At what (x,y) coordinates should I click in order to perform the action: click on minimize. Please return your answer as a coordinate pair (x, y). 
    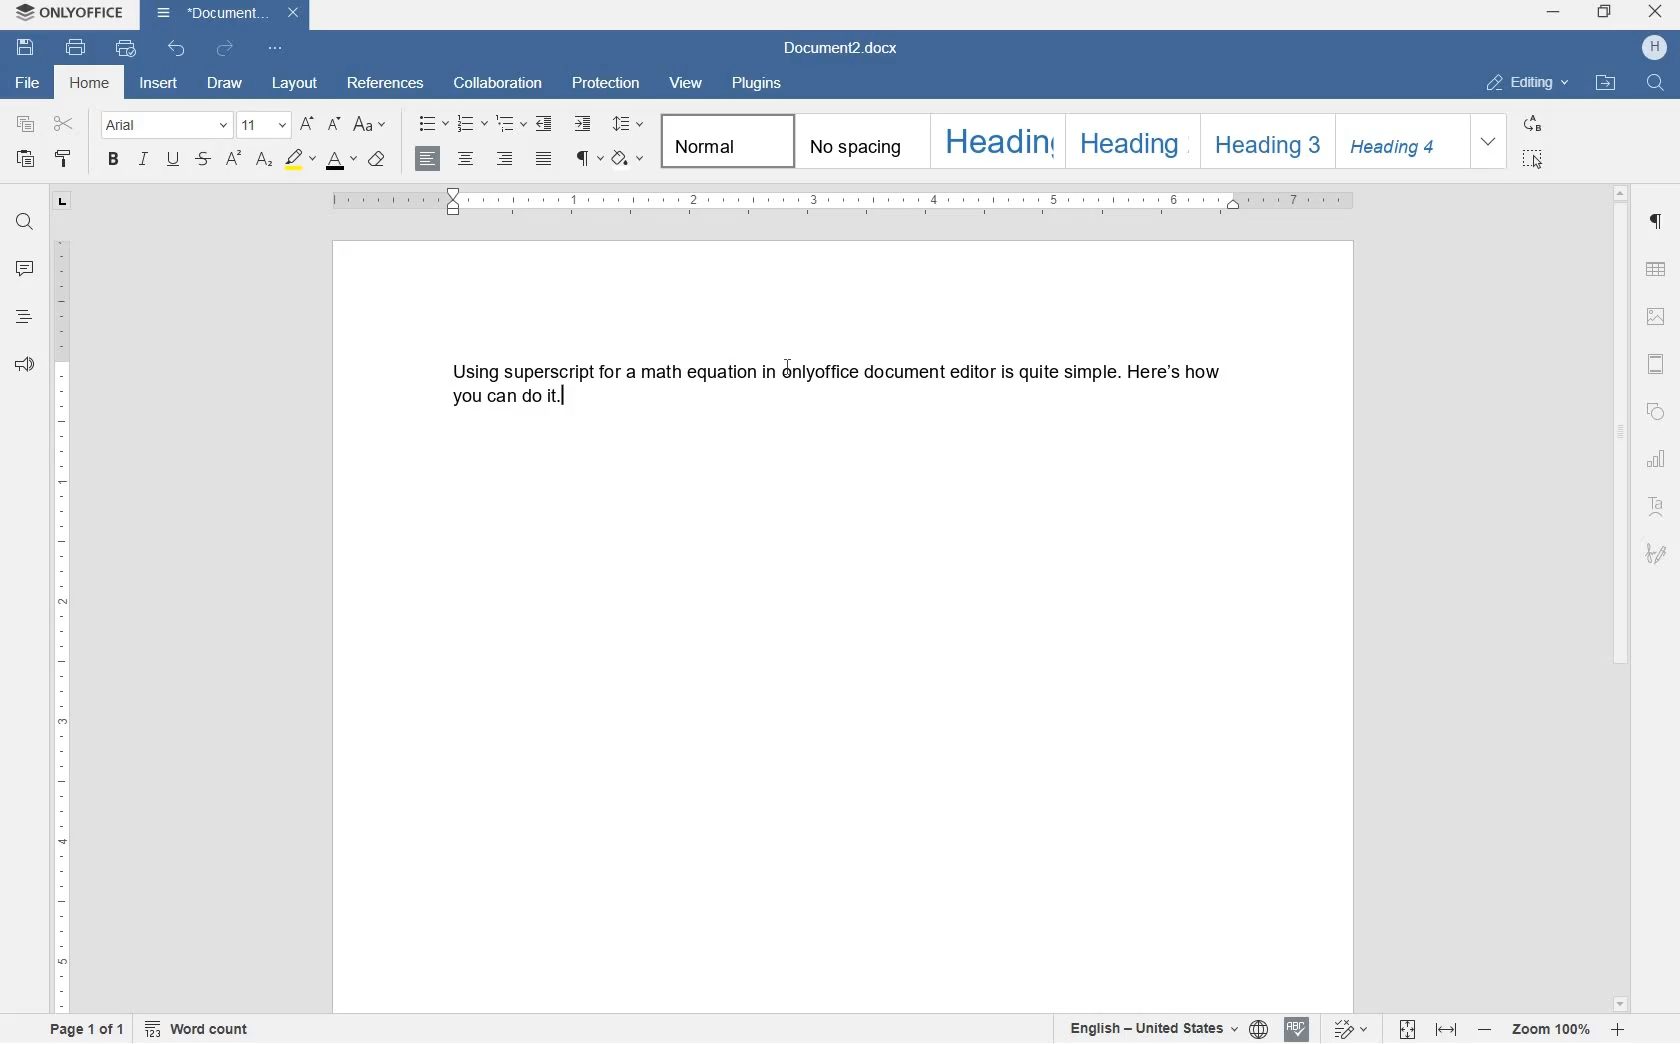
    Looking at the image, I should click on (1553, 12).